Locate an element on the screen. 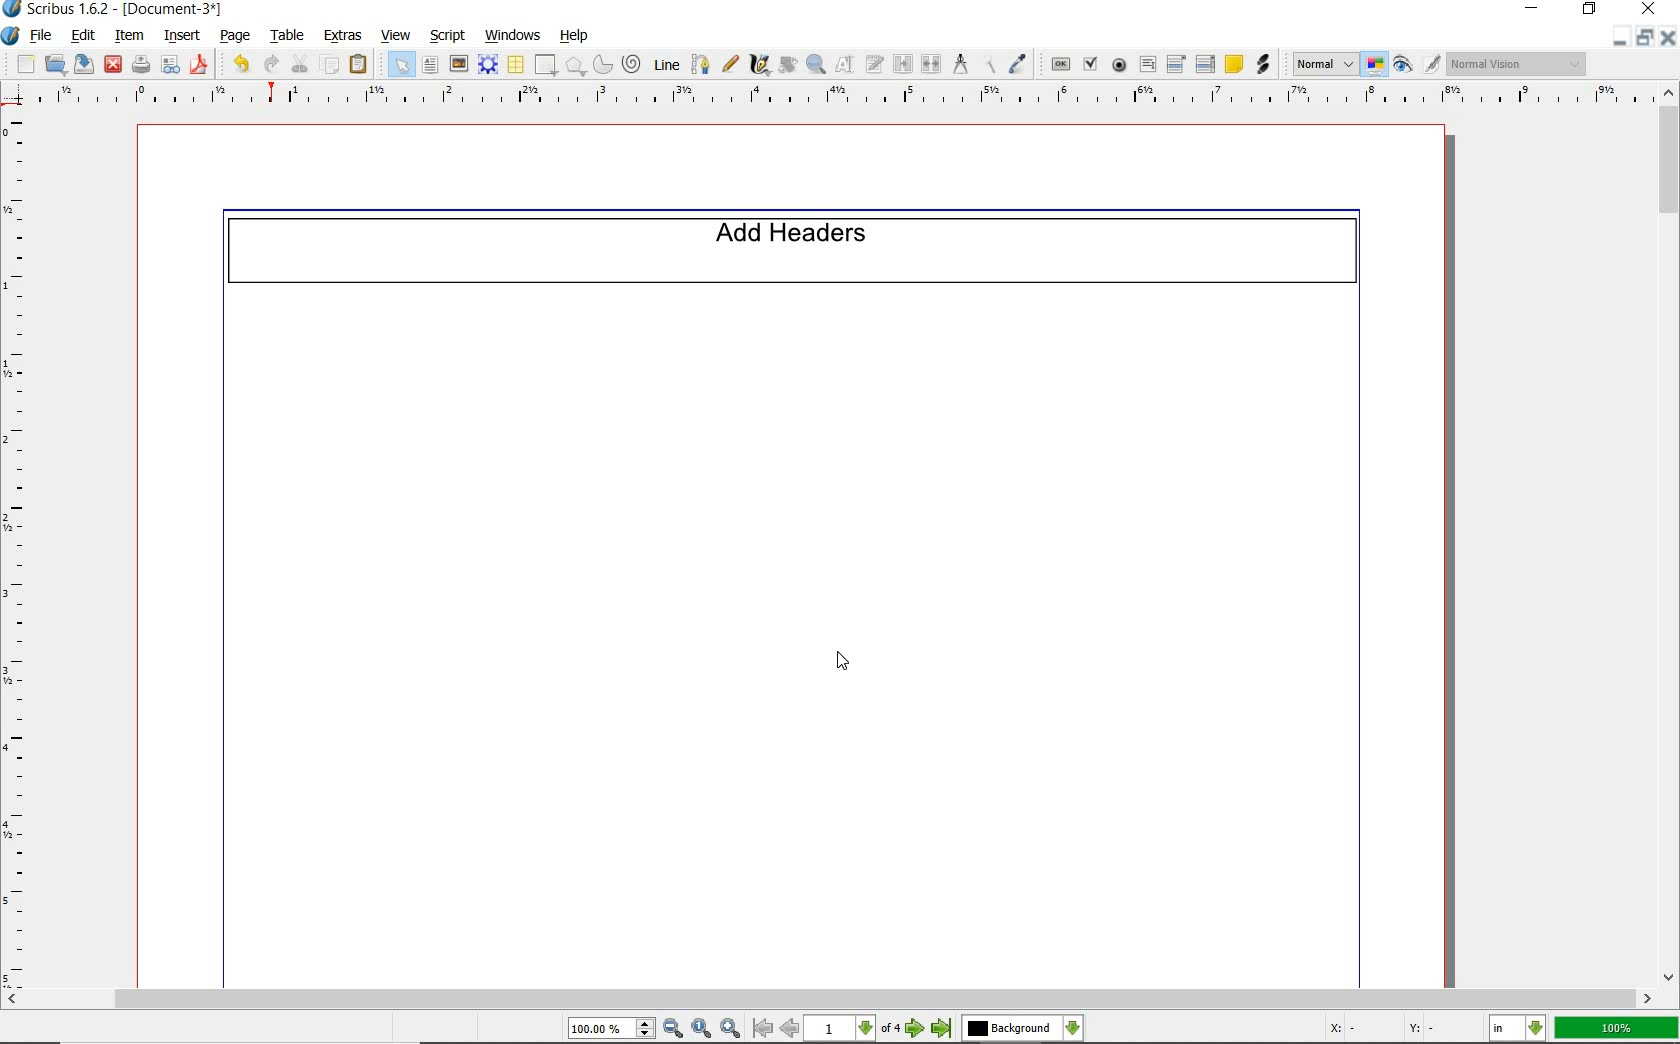  ruler is located at coordinates (24, 550).